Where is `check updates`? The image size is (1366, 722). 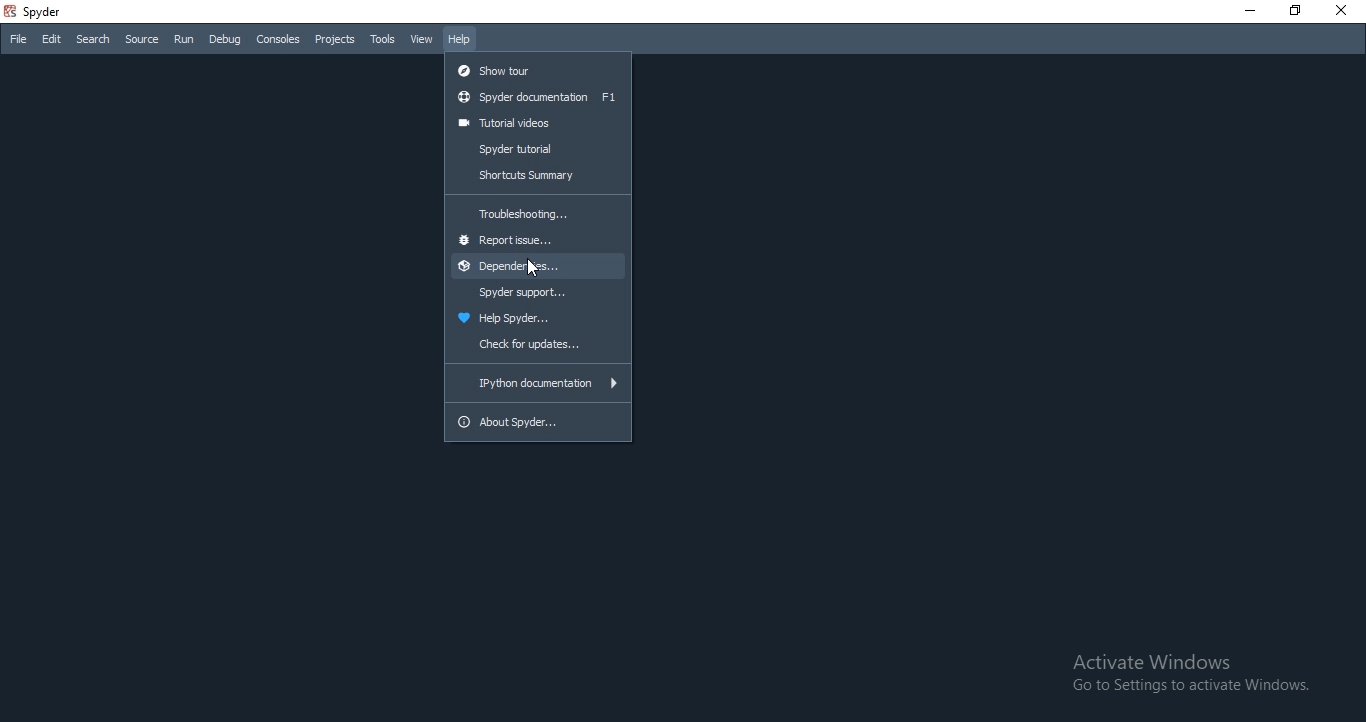 check updates is located at coordinates (538, 347).